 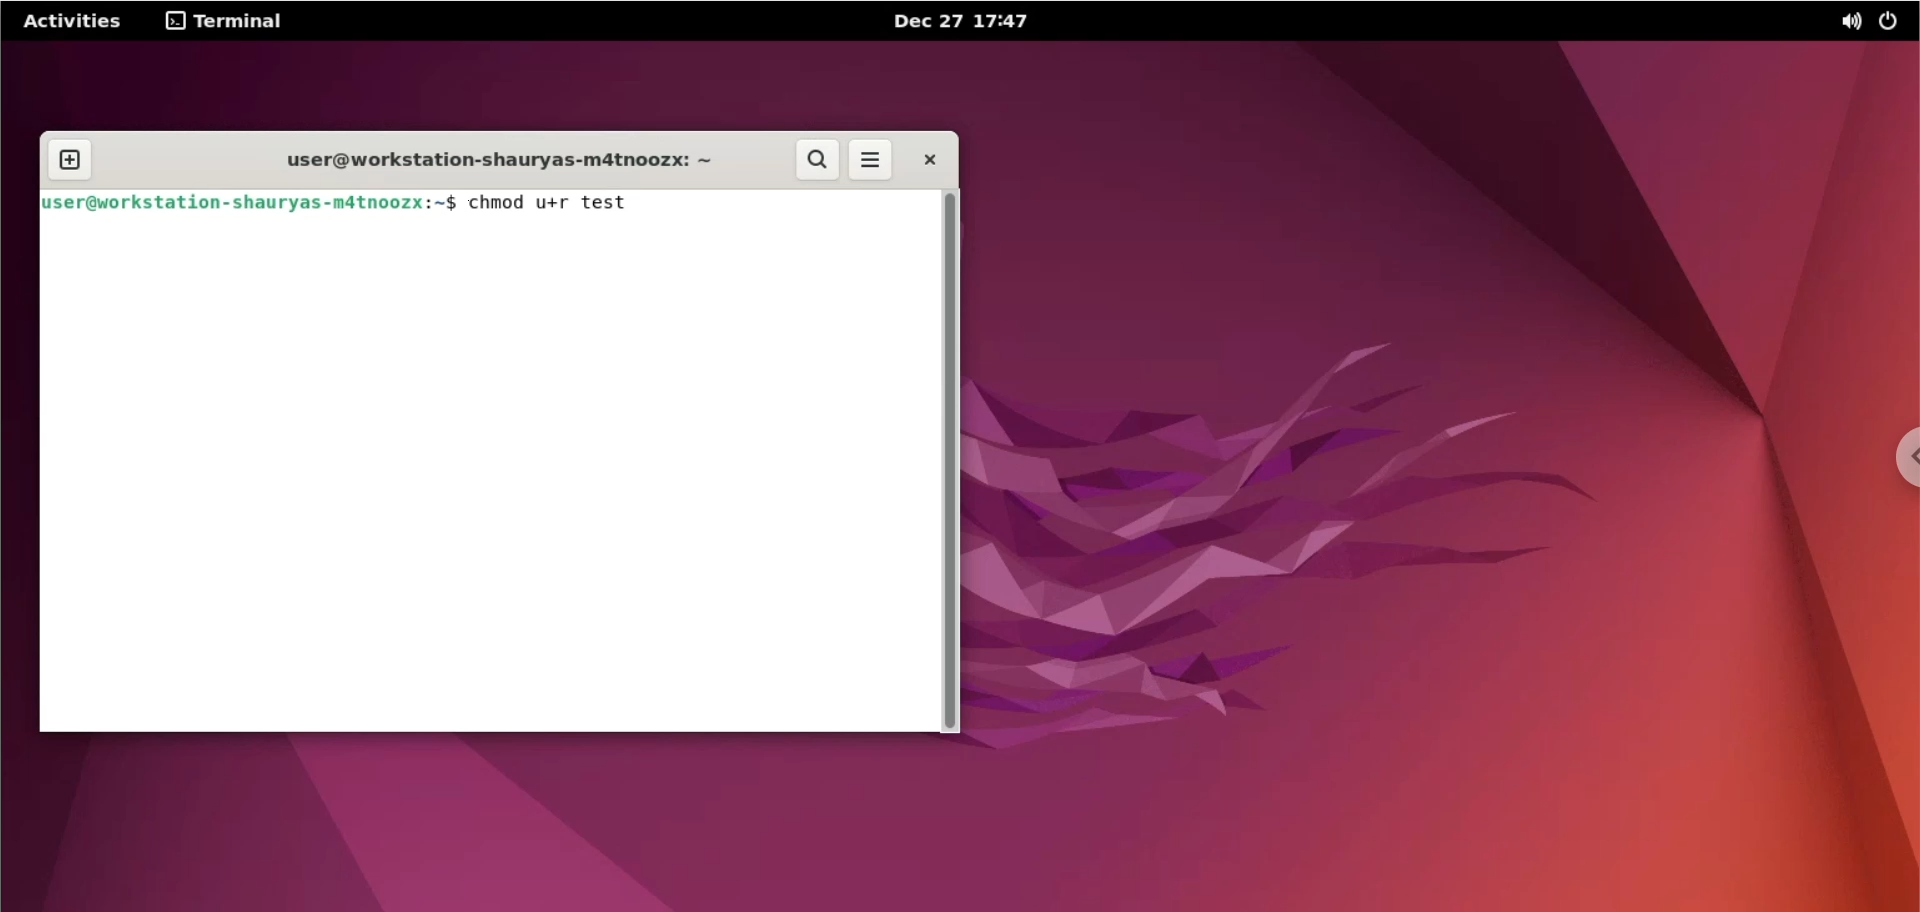 What do you see at coordinates (1893, 20) in the screenshot?
I see `power options` at bounding box center [1893, 20].